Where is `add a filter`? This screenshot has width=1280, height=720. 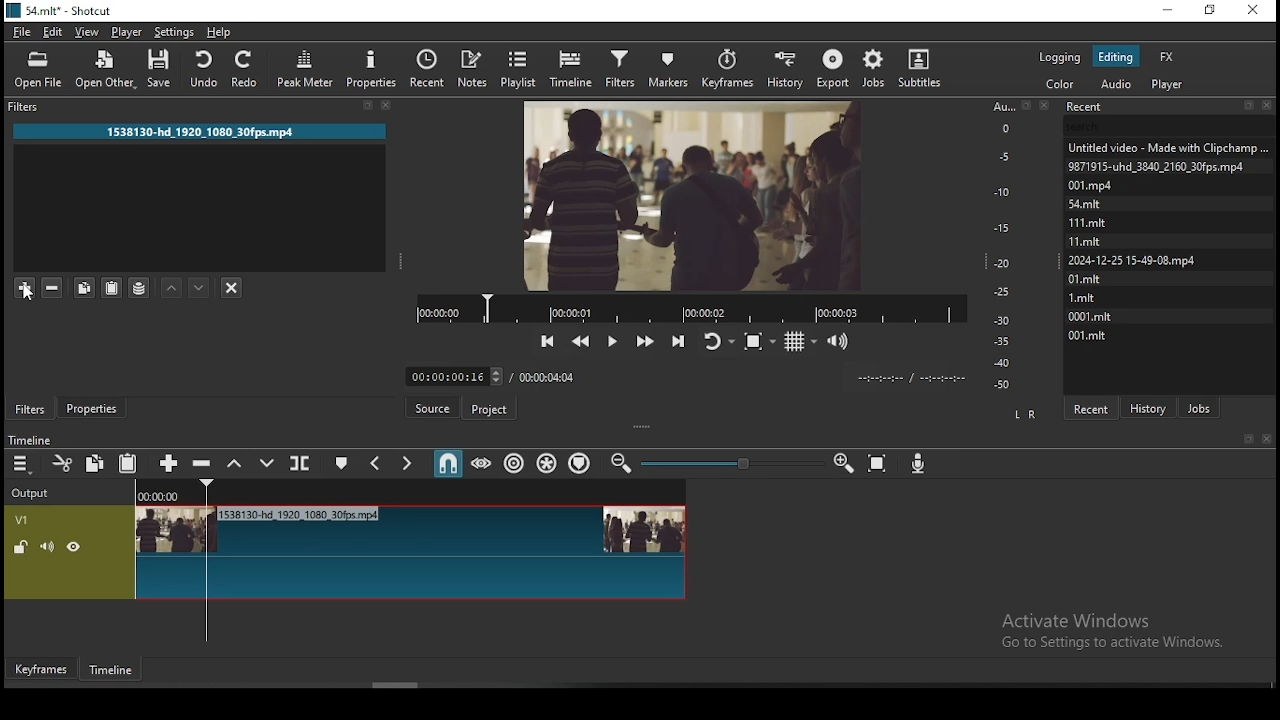
add a filter is located at coordinates (24, 287).